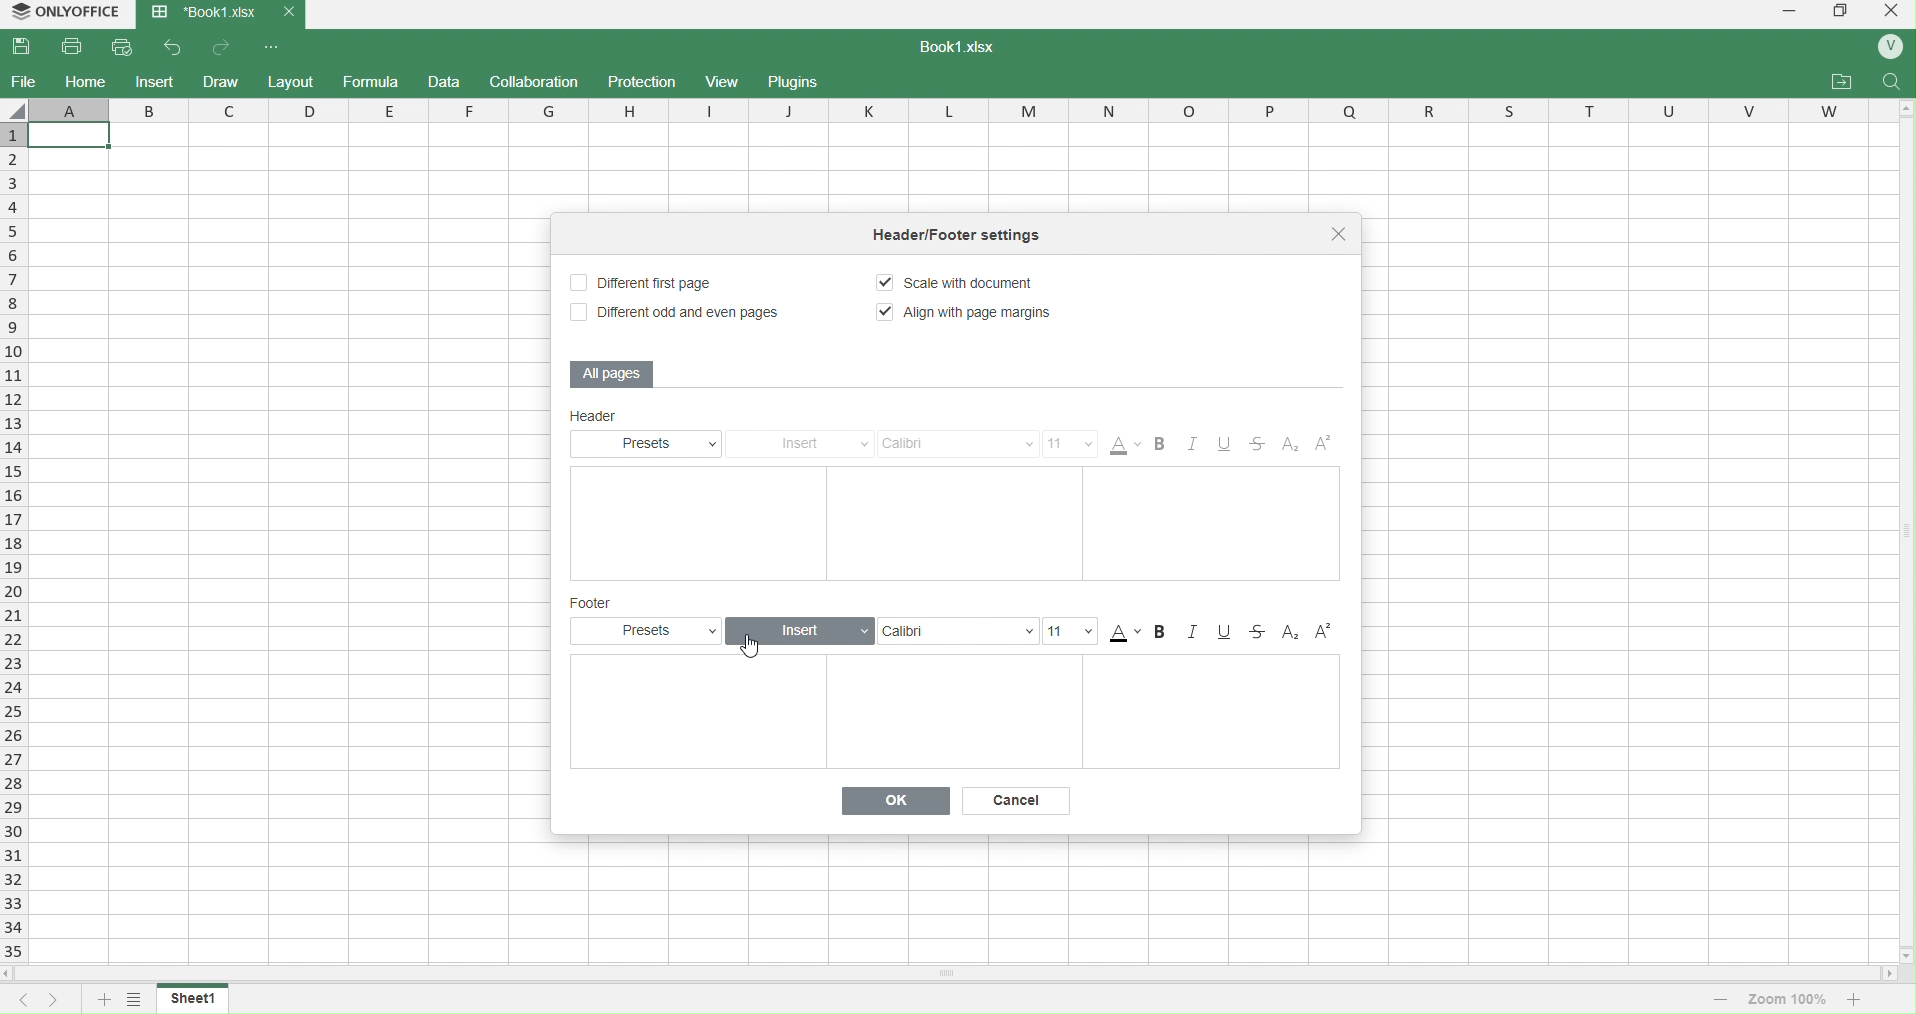 The width and height of the screenshot is (1916, 1014). I want to click on Strikethrough, so click(1261, 632).